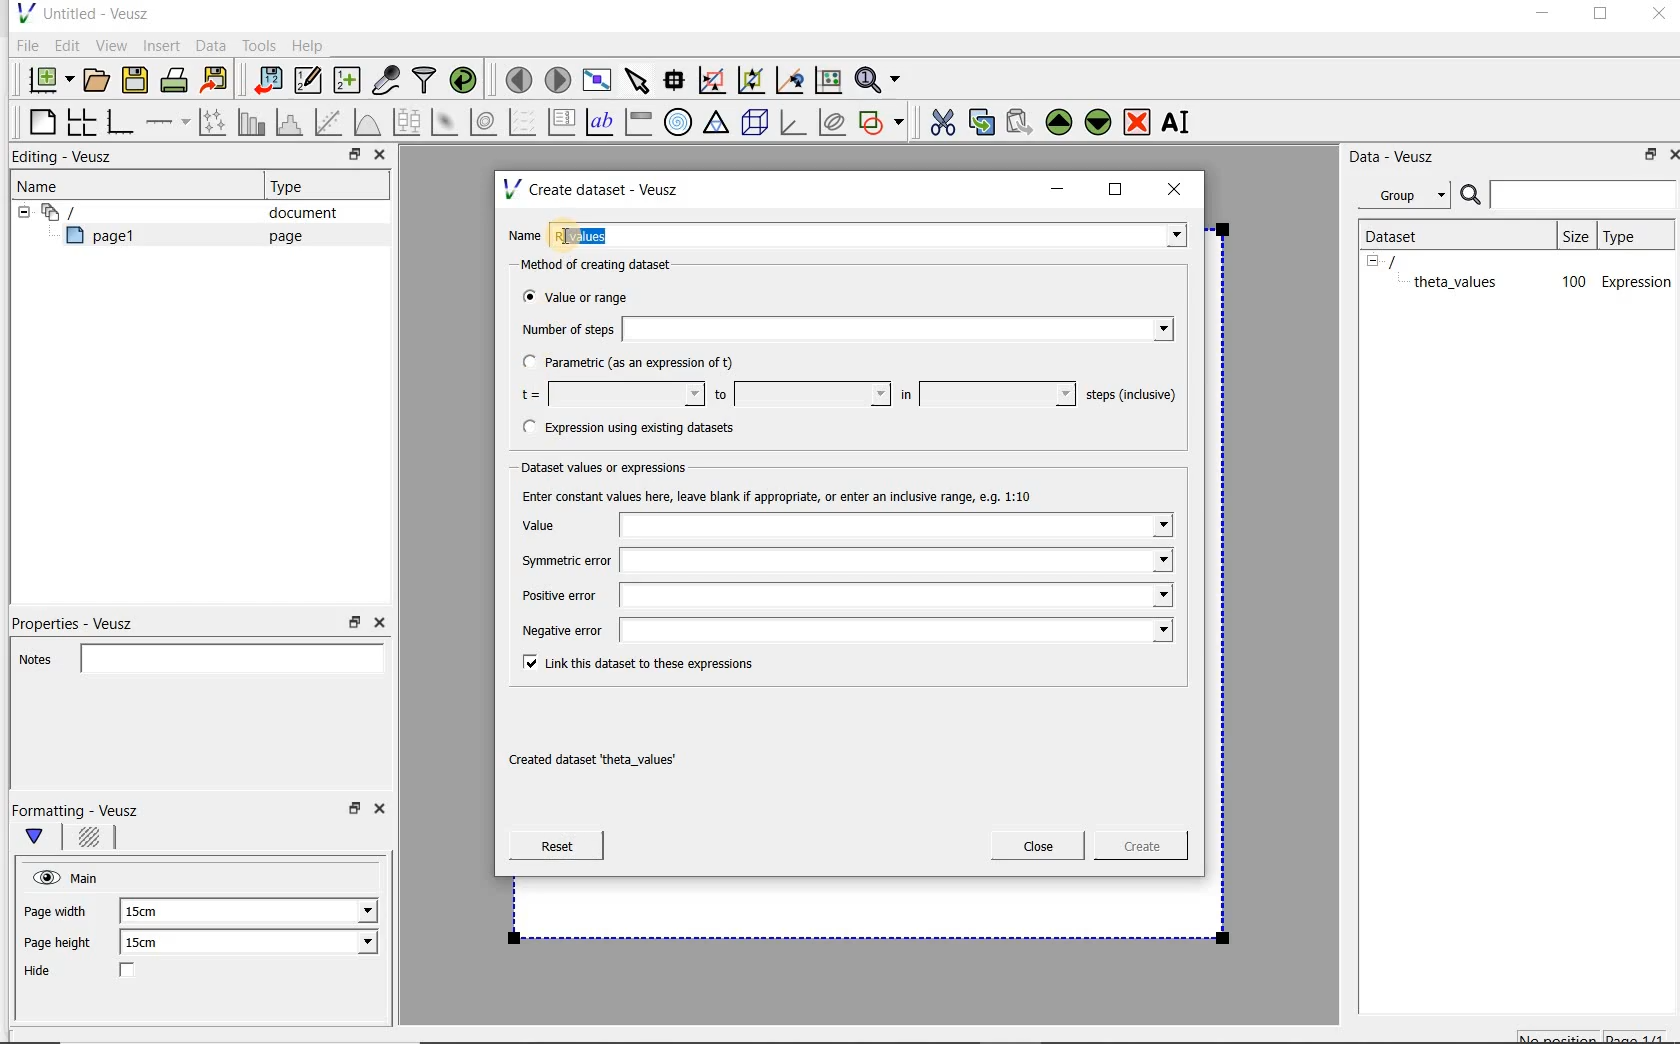 The width and height of the screenshot is (1680, 1044). What do you see at coordinates (83, 620) in the screenshot?
I see `Properties - Veusz` at bounding box center [83, 620].